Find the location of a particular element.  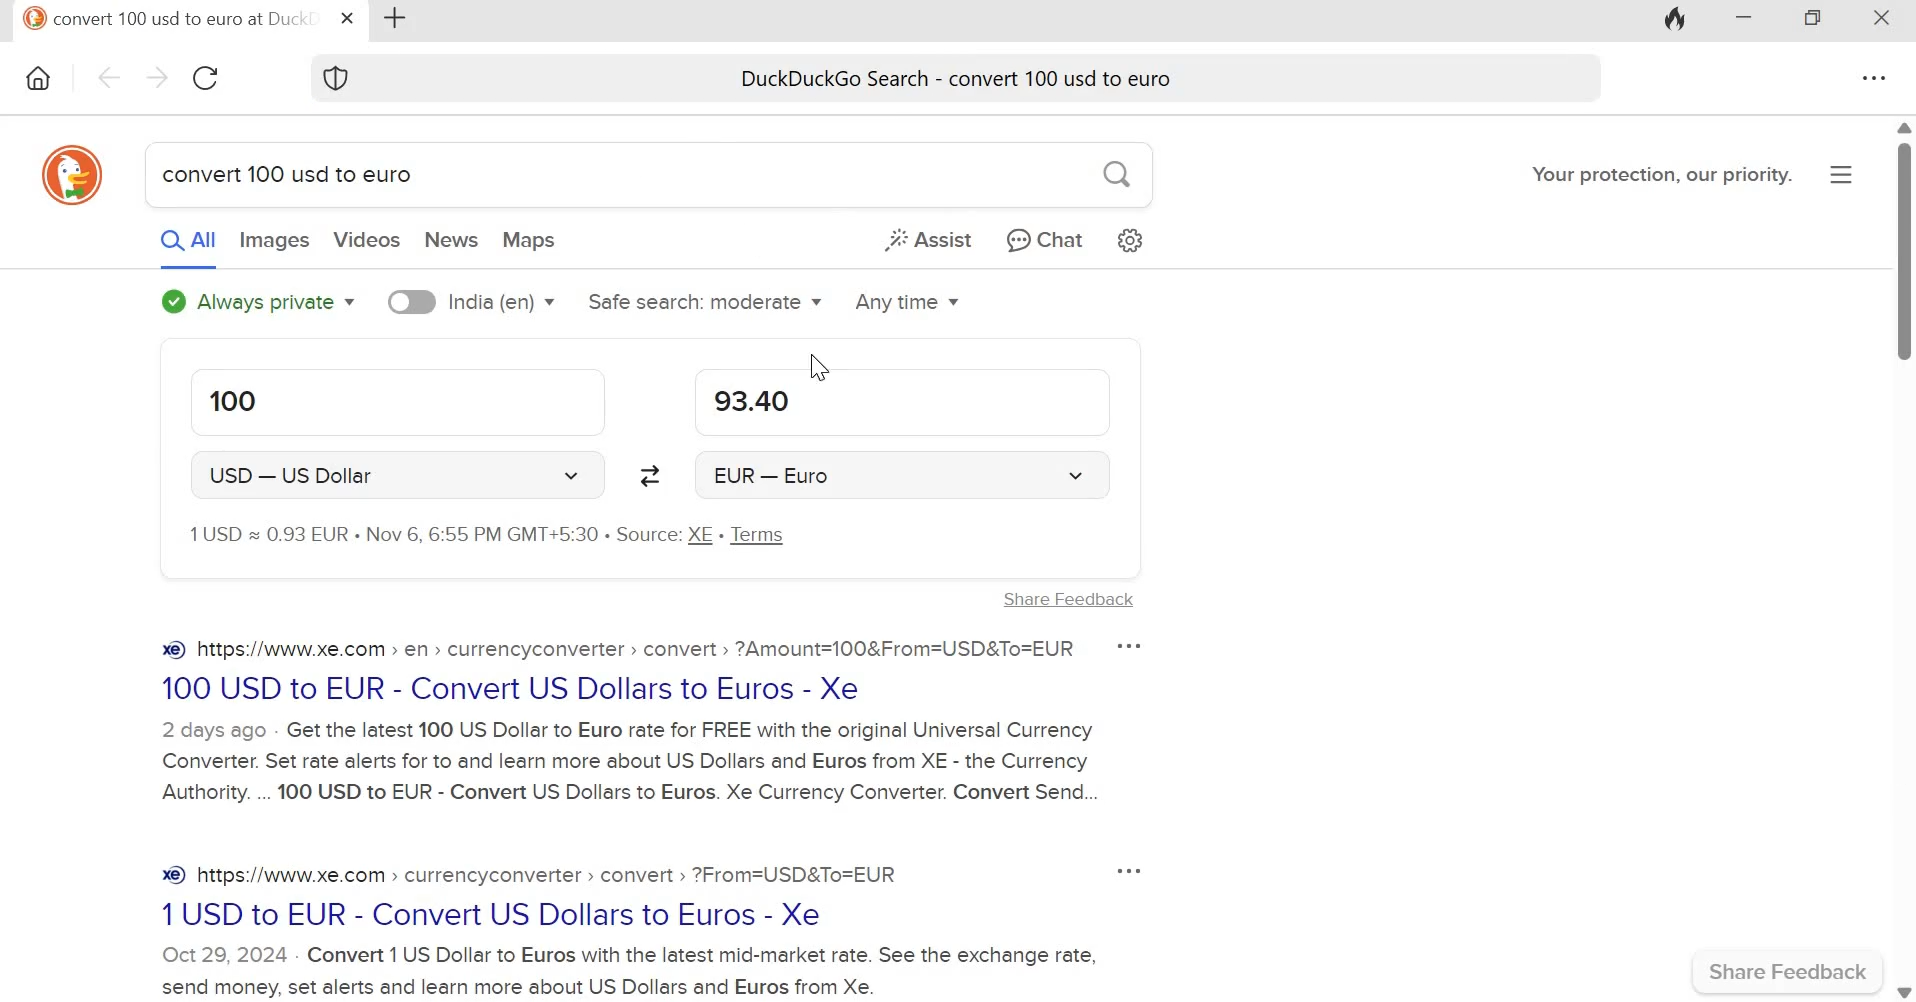

Images is located at coordinates (274, 240).